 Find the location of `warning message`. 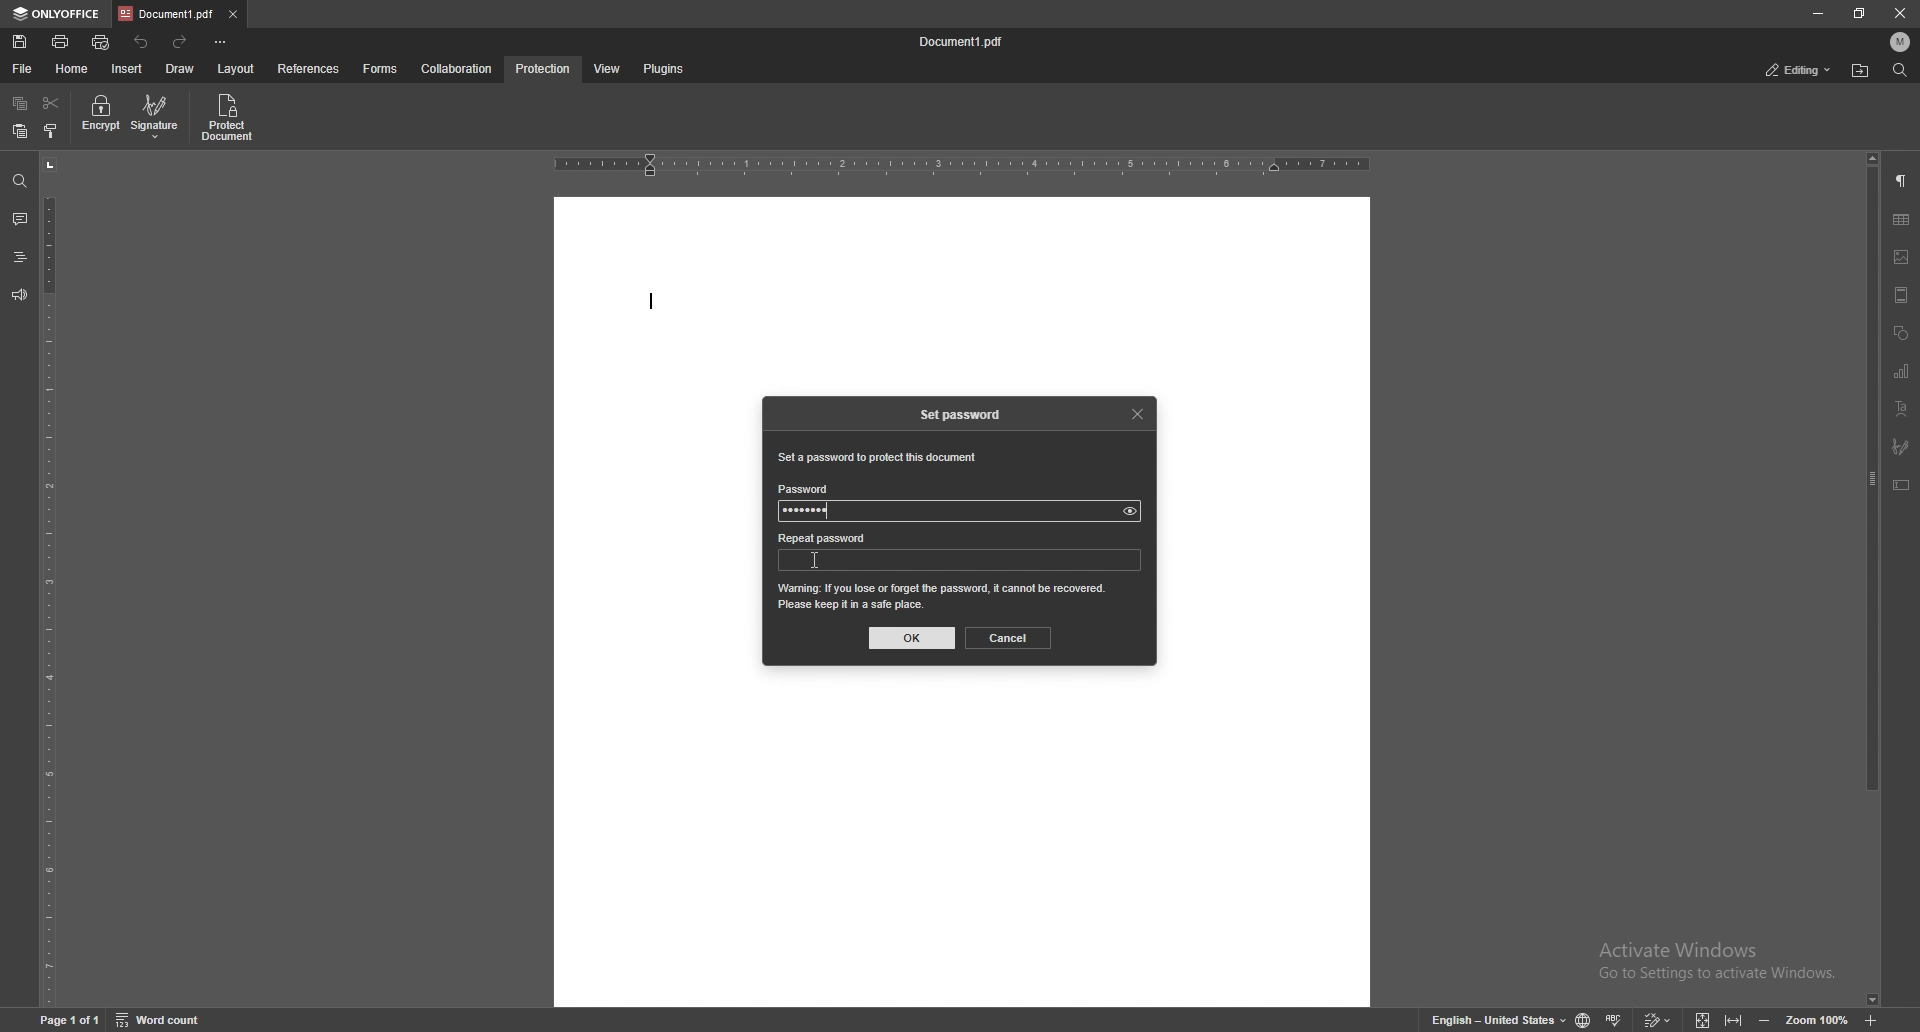

warning message is located at coordinates (943, 596).